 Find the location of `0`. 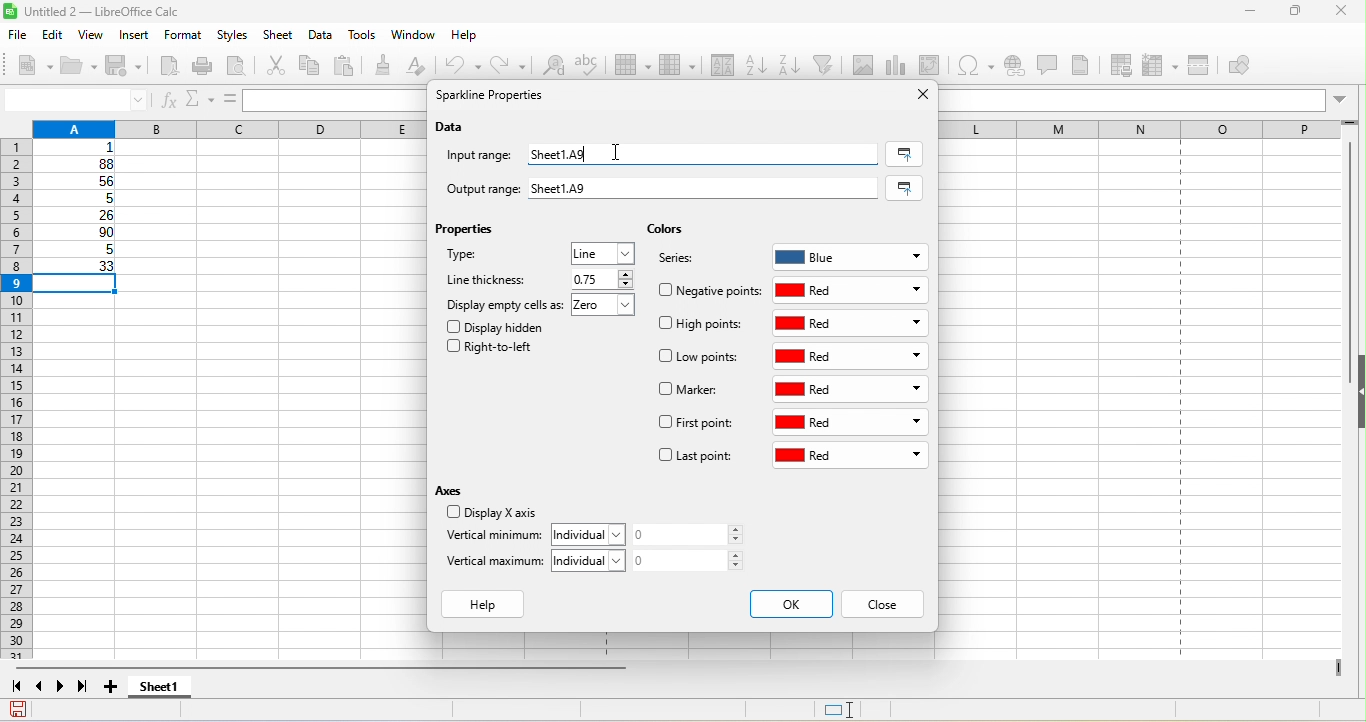

0 is located at coordinates (694, 535).